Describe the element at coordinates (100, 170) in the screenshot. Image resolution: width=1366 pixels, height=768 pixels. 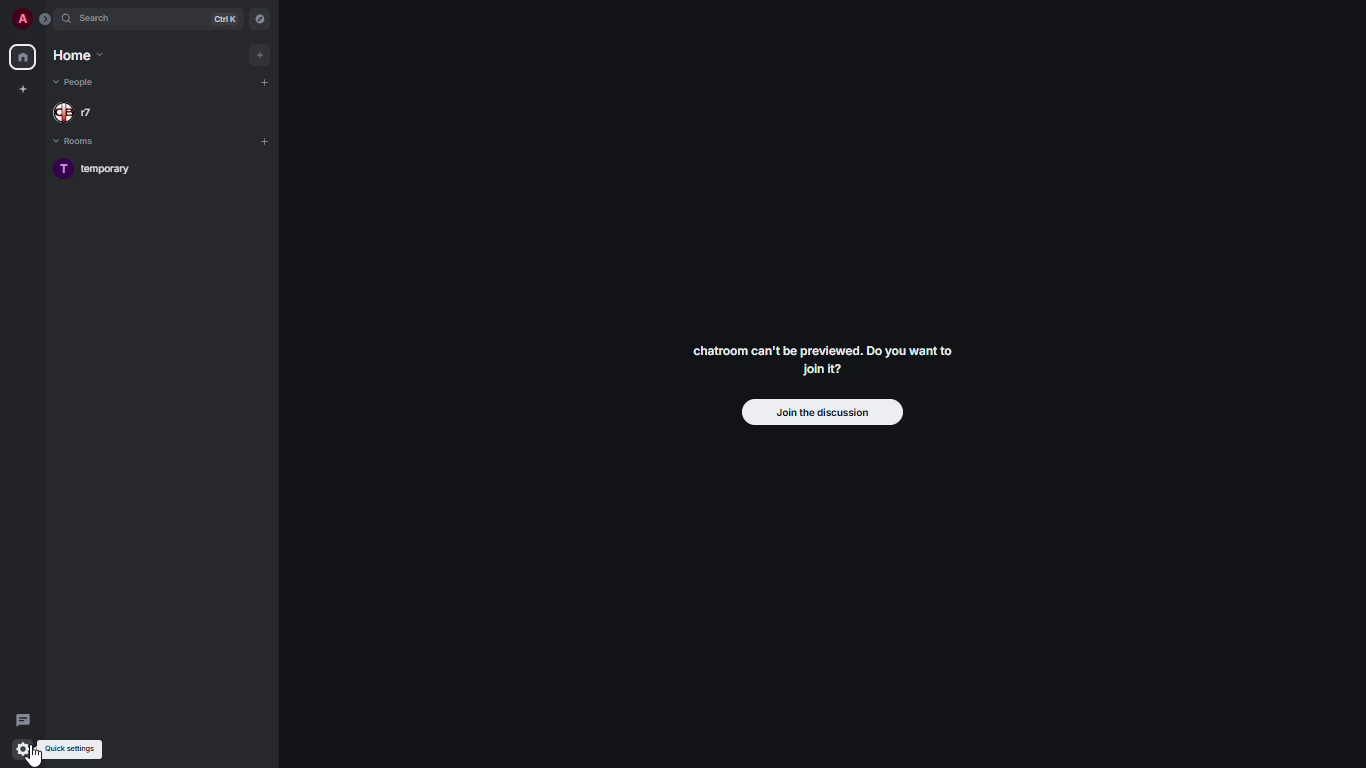
I see `room` at that location.